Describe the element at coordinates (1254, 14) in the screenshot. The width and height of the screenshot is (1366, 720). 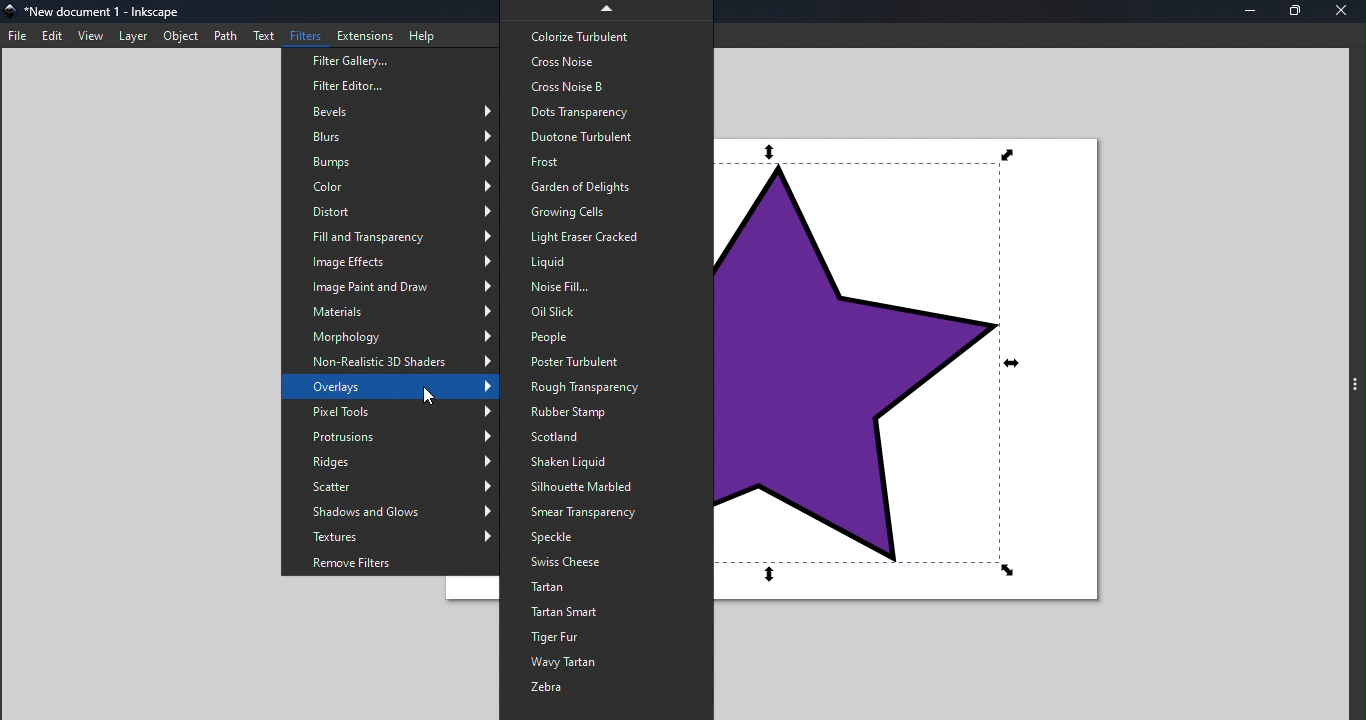
I see `Minimize` at that location.